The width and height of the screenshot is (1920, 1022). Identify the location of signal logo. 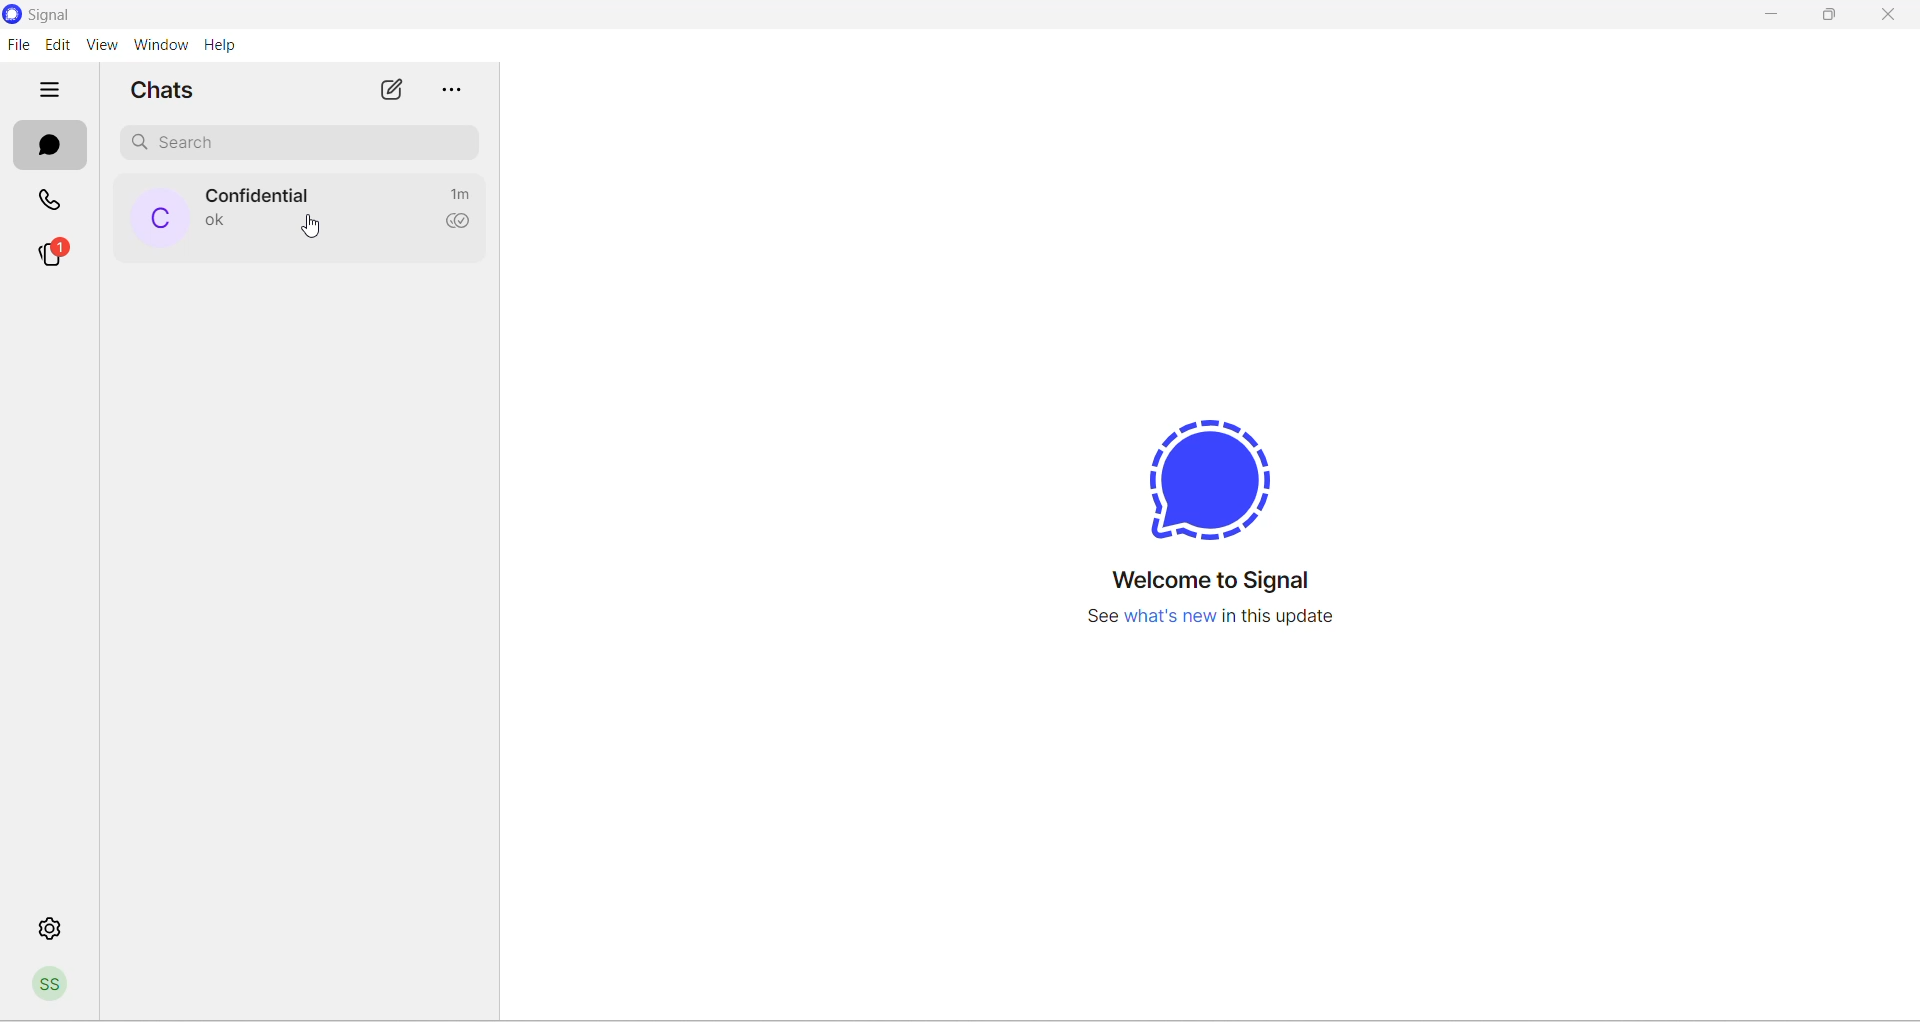
(1204, 479).